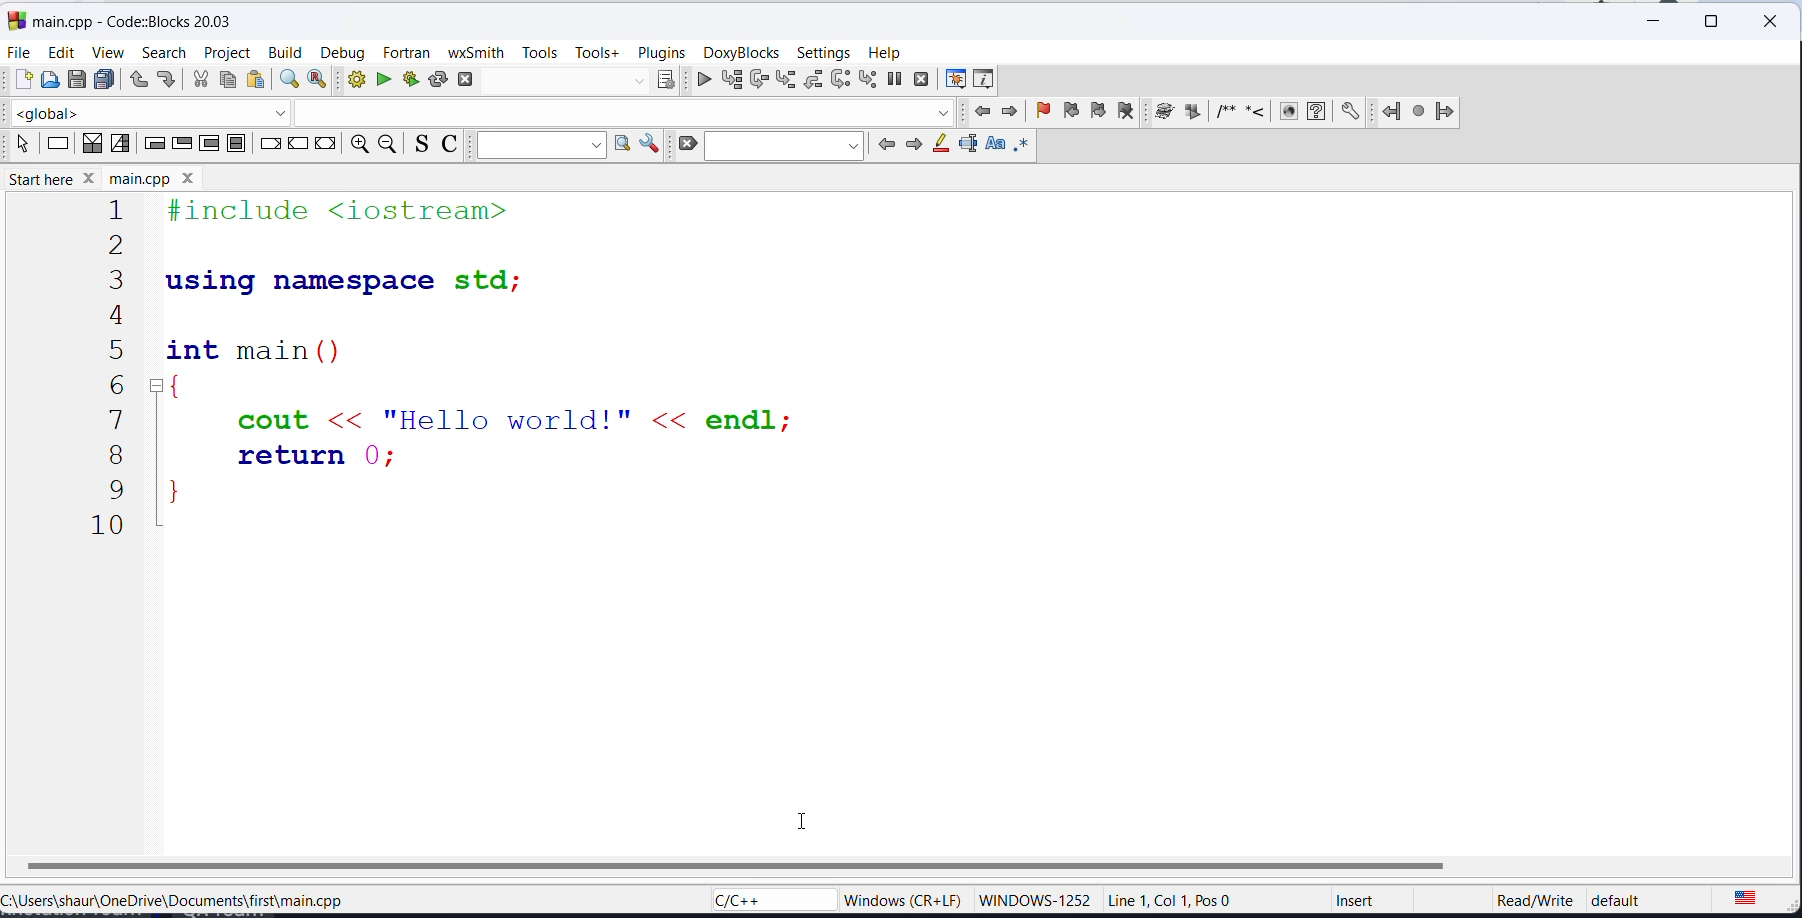 The image size is (1802, 918). I want to click on settings, so click(652, 144).